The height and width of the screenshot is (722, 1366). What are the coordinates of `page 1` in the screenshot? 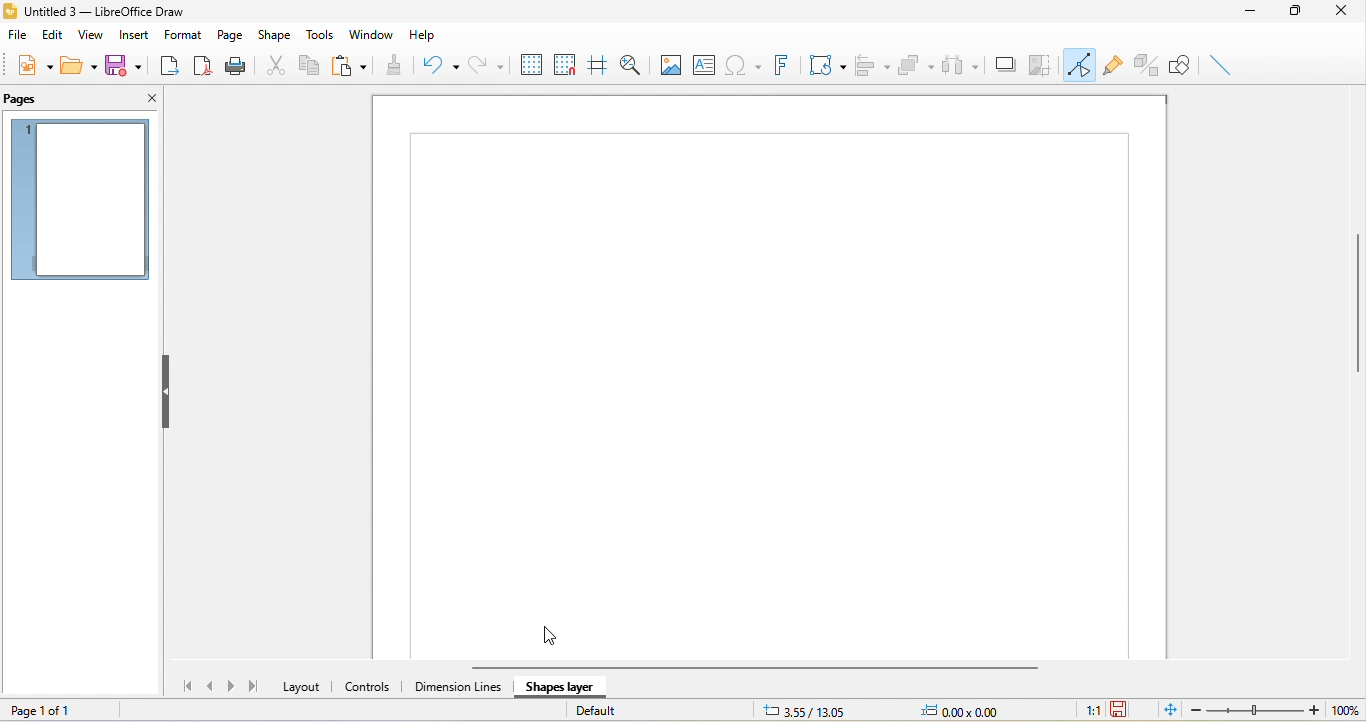 It's located at (85, 201).